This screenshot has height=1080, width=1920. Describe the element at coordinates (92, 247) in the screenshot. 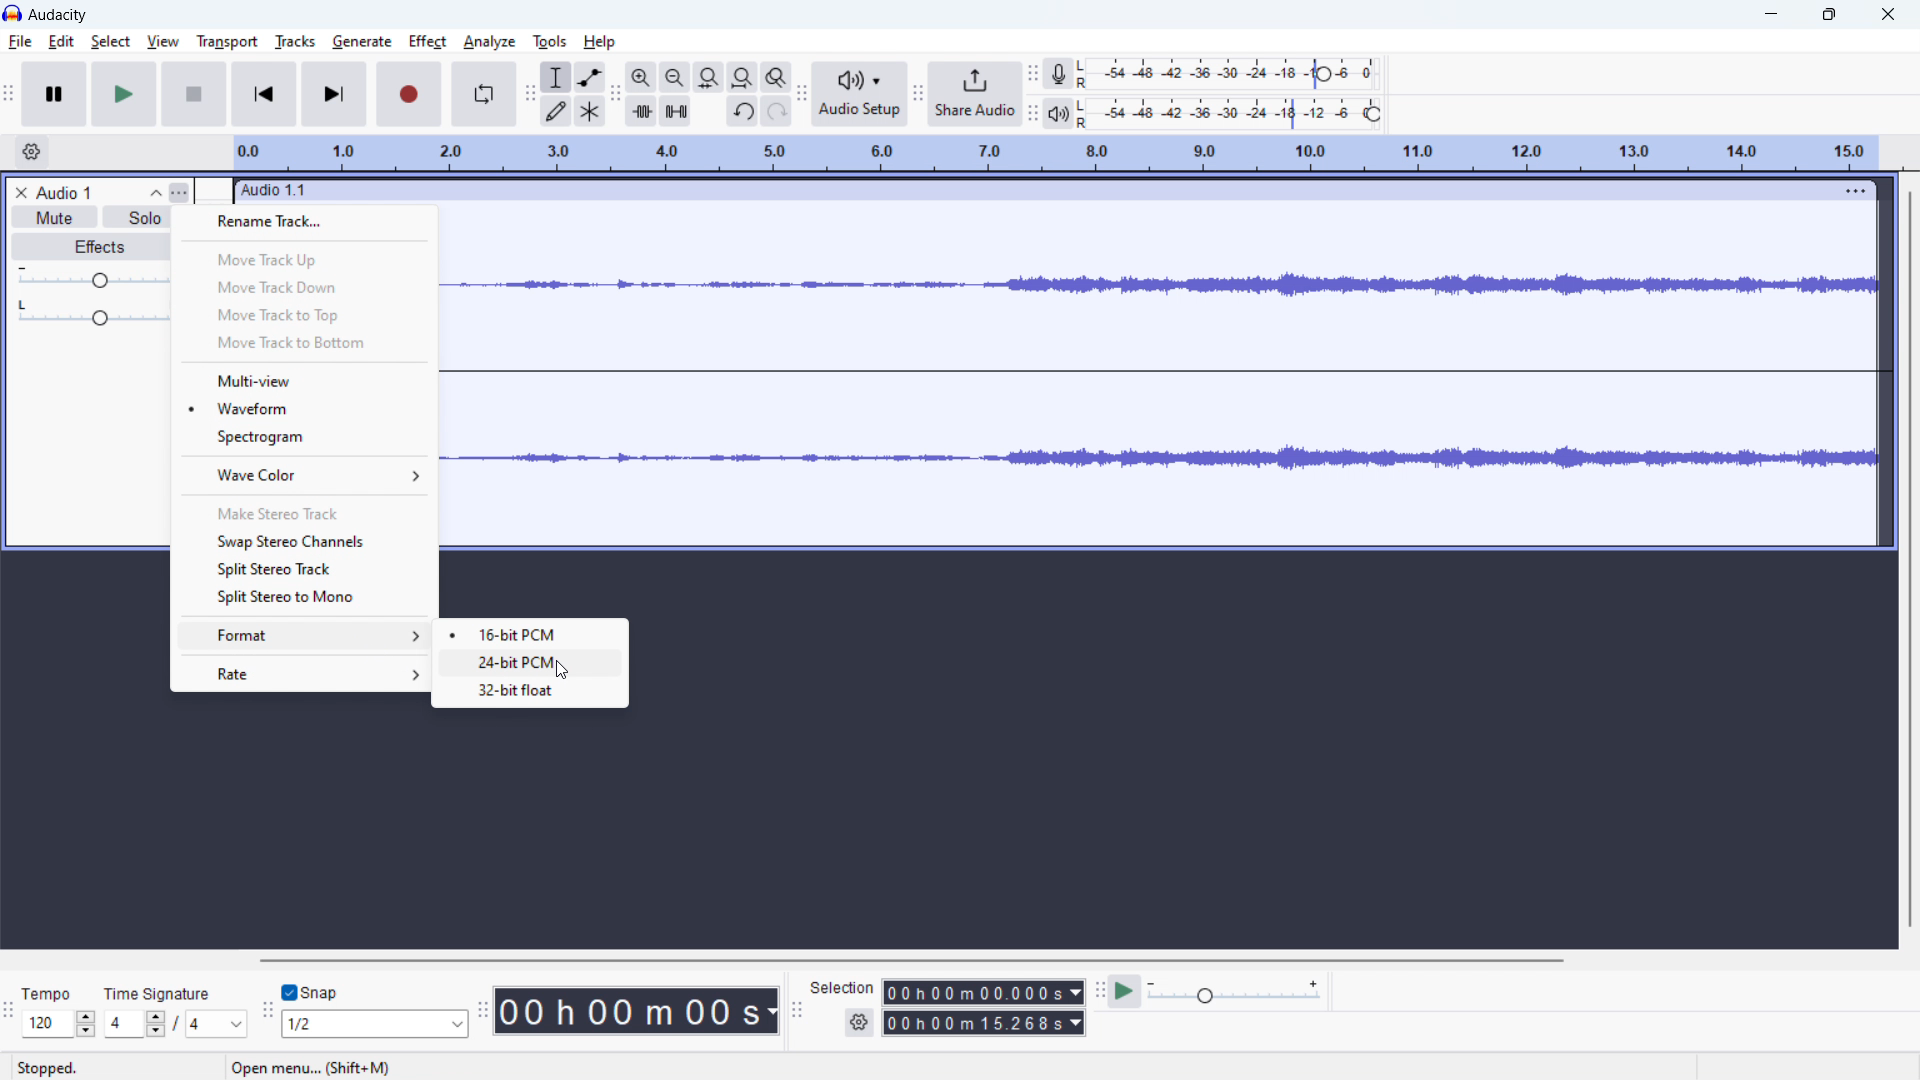

I see `effects` at that location.